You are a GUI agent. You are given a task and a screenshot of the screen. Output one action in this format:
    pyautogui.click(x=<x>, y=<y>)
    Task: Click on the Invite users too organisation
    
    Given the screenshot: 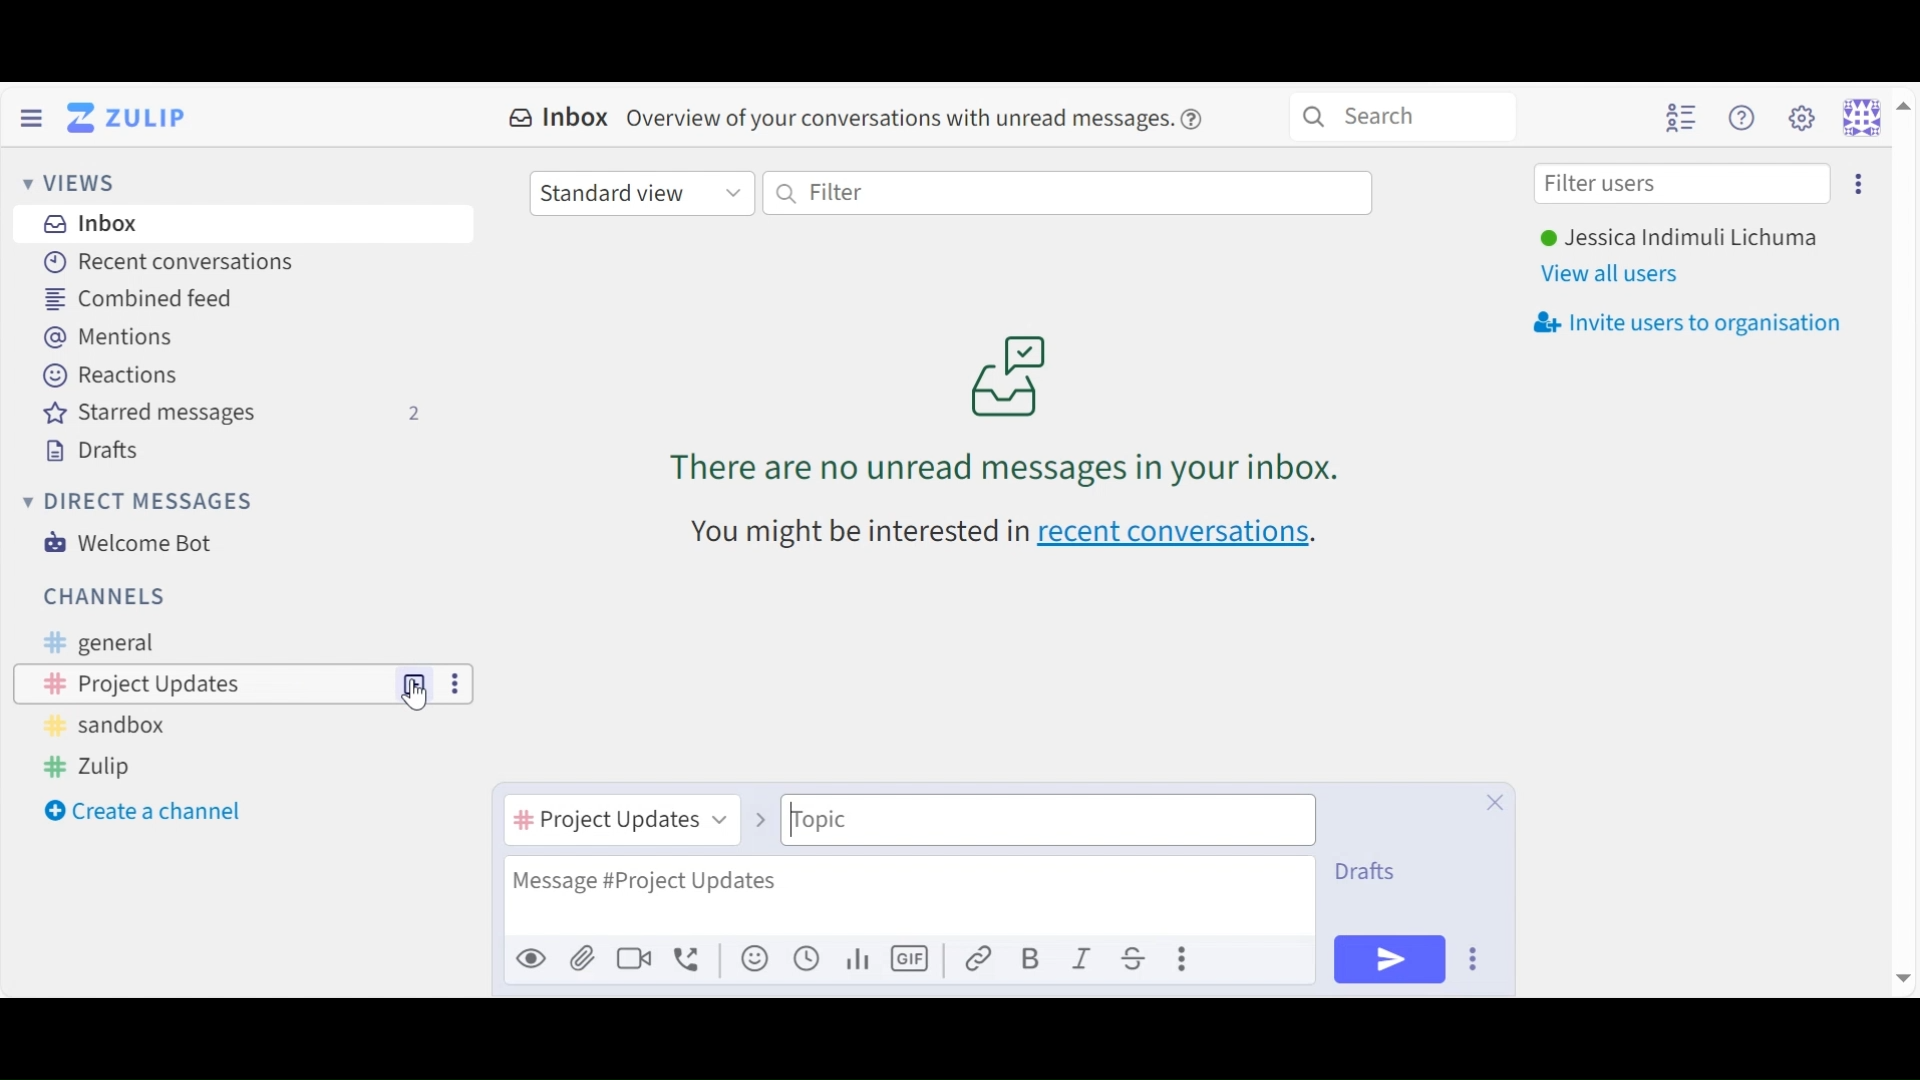 What is the action you would take?
    pyautogui.click(x=1857, y=182)
    